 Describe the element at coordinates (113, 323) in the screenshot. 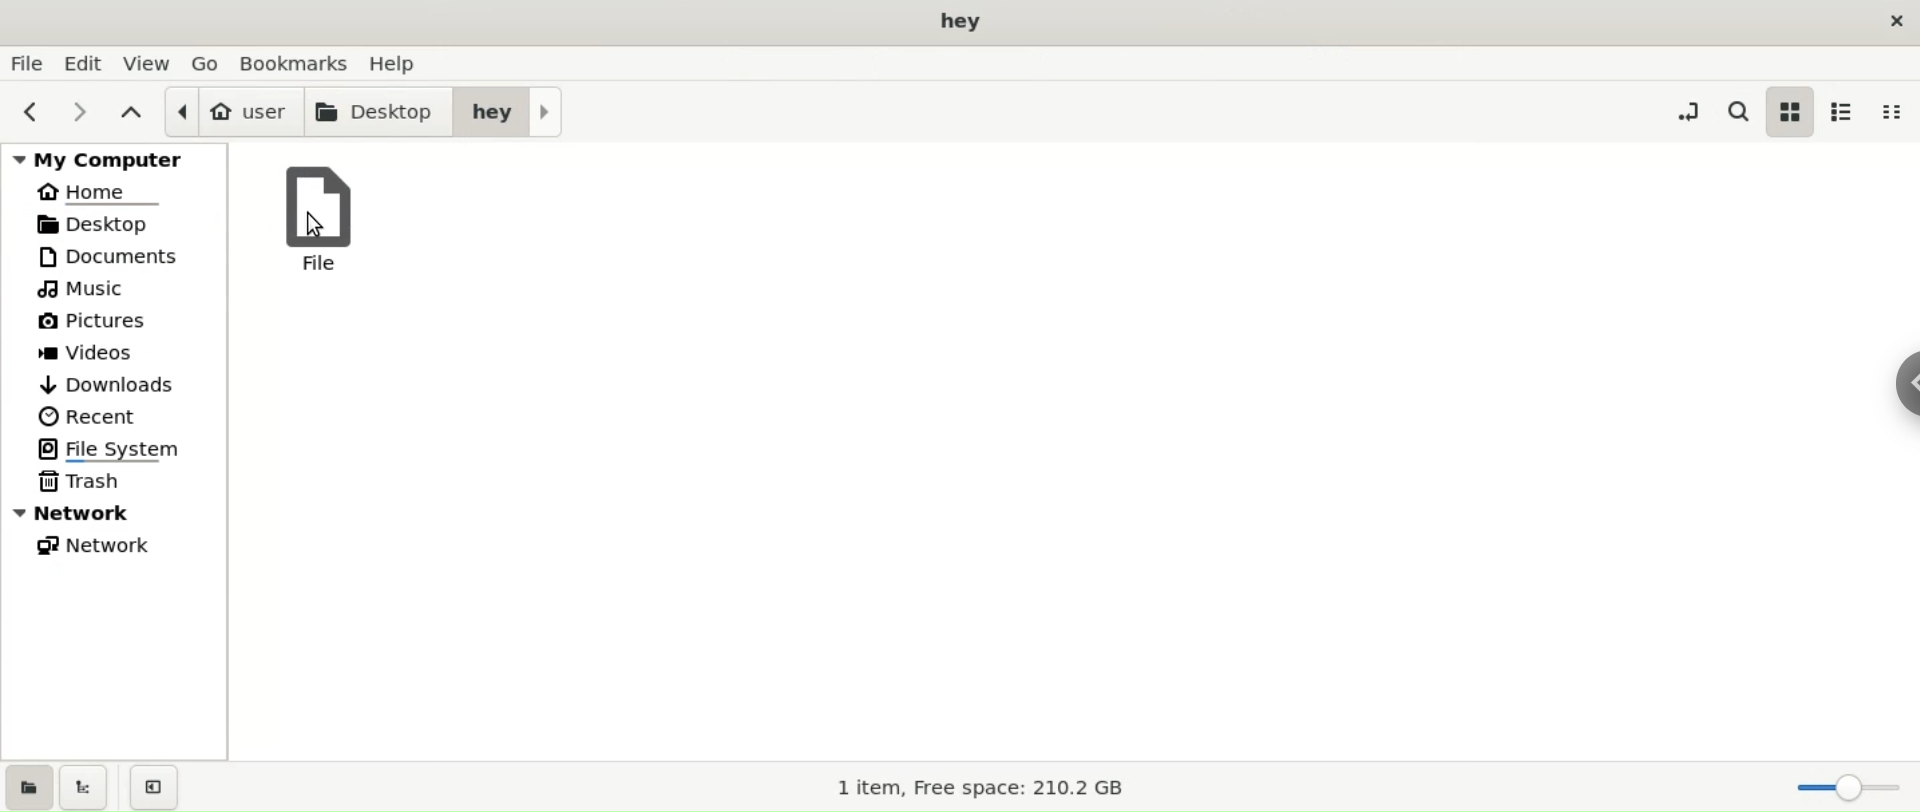

I see `pictures` at that location.